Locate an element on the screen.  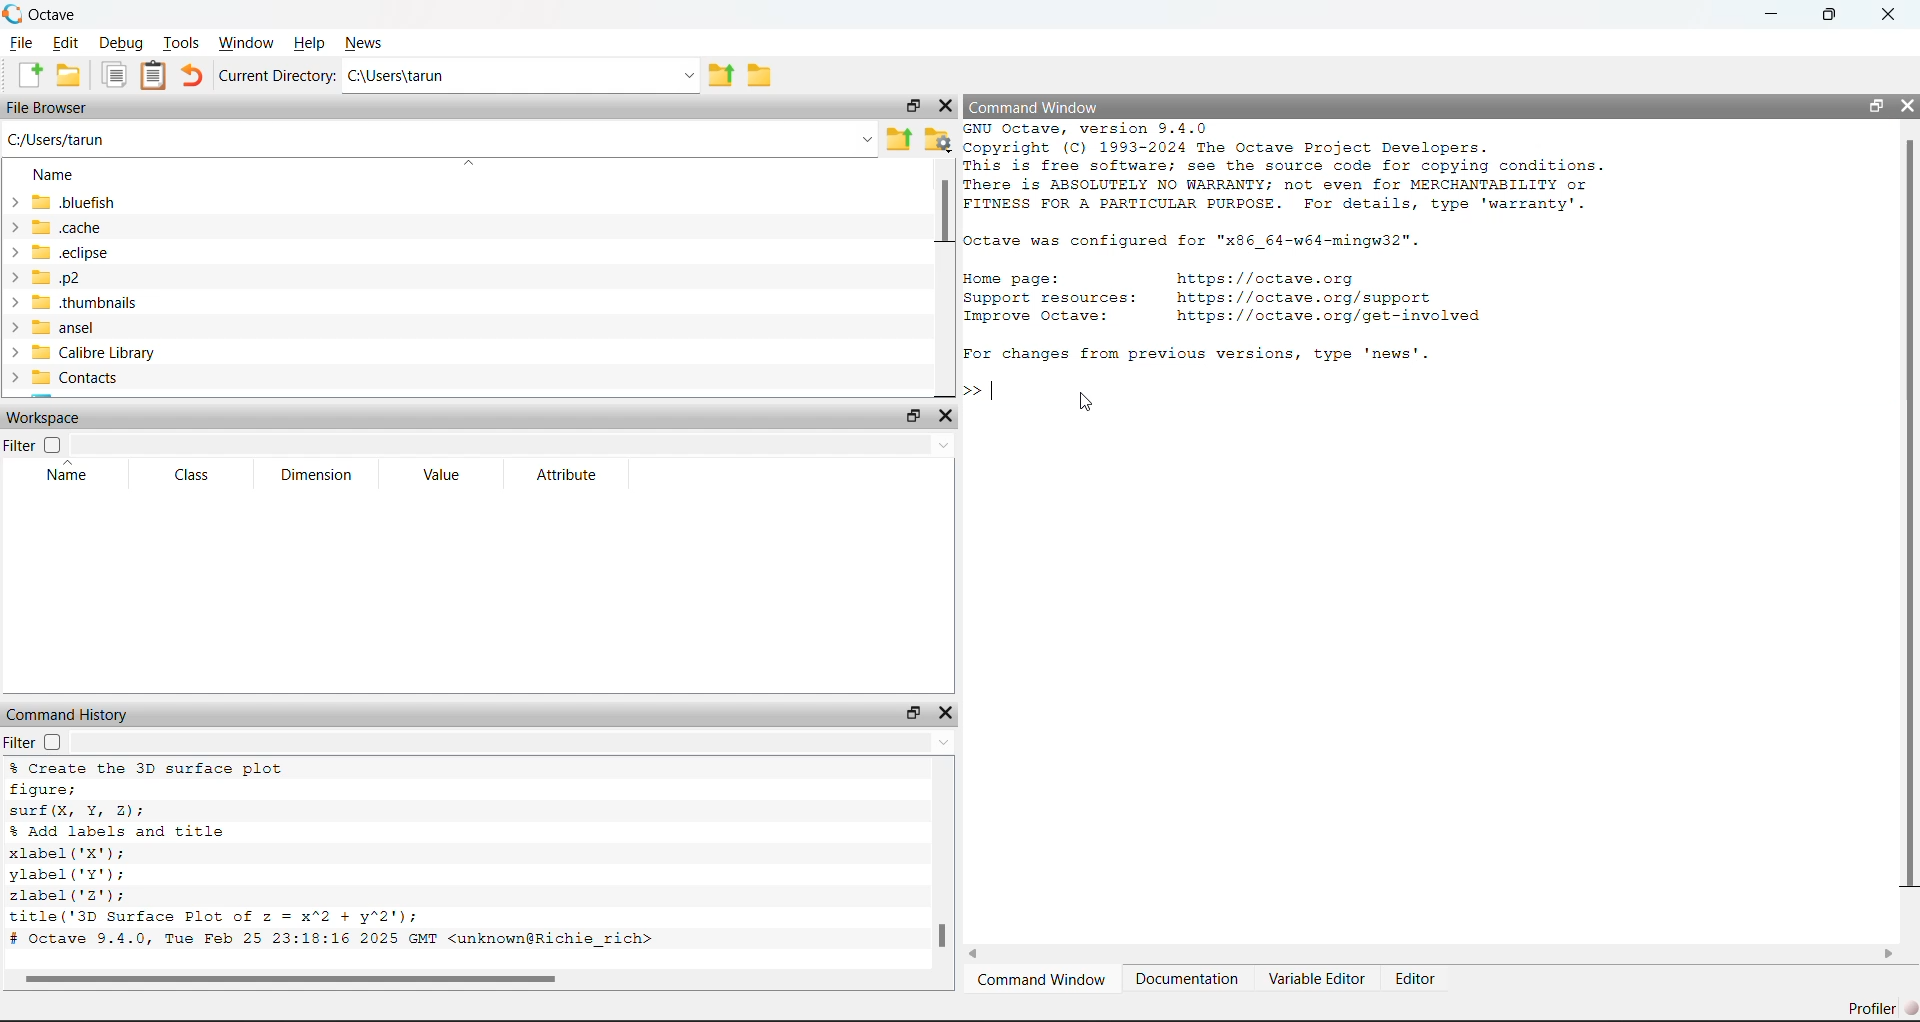
Minimize is located at coordinates (1770, 12).